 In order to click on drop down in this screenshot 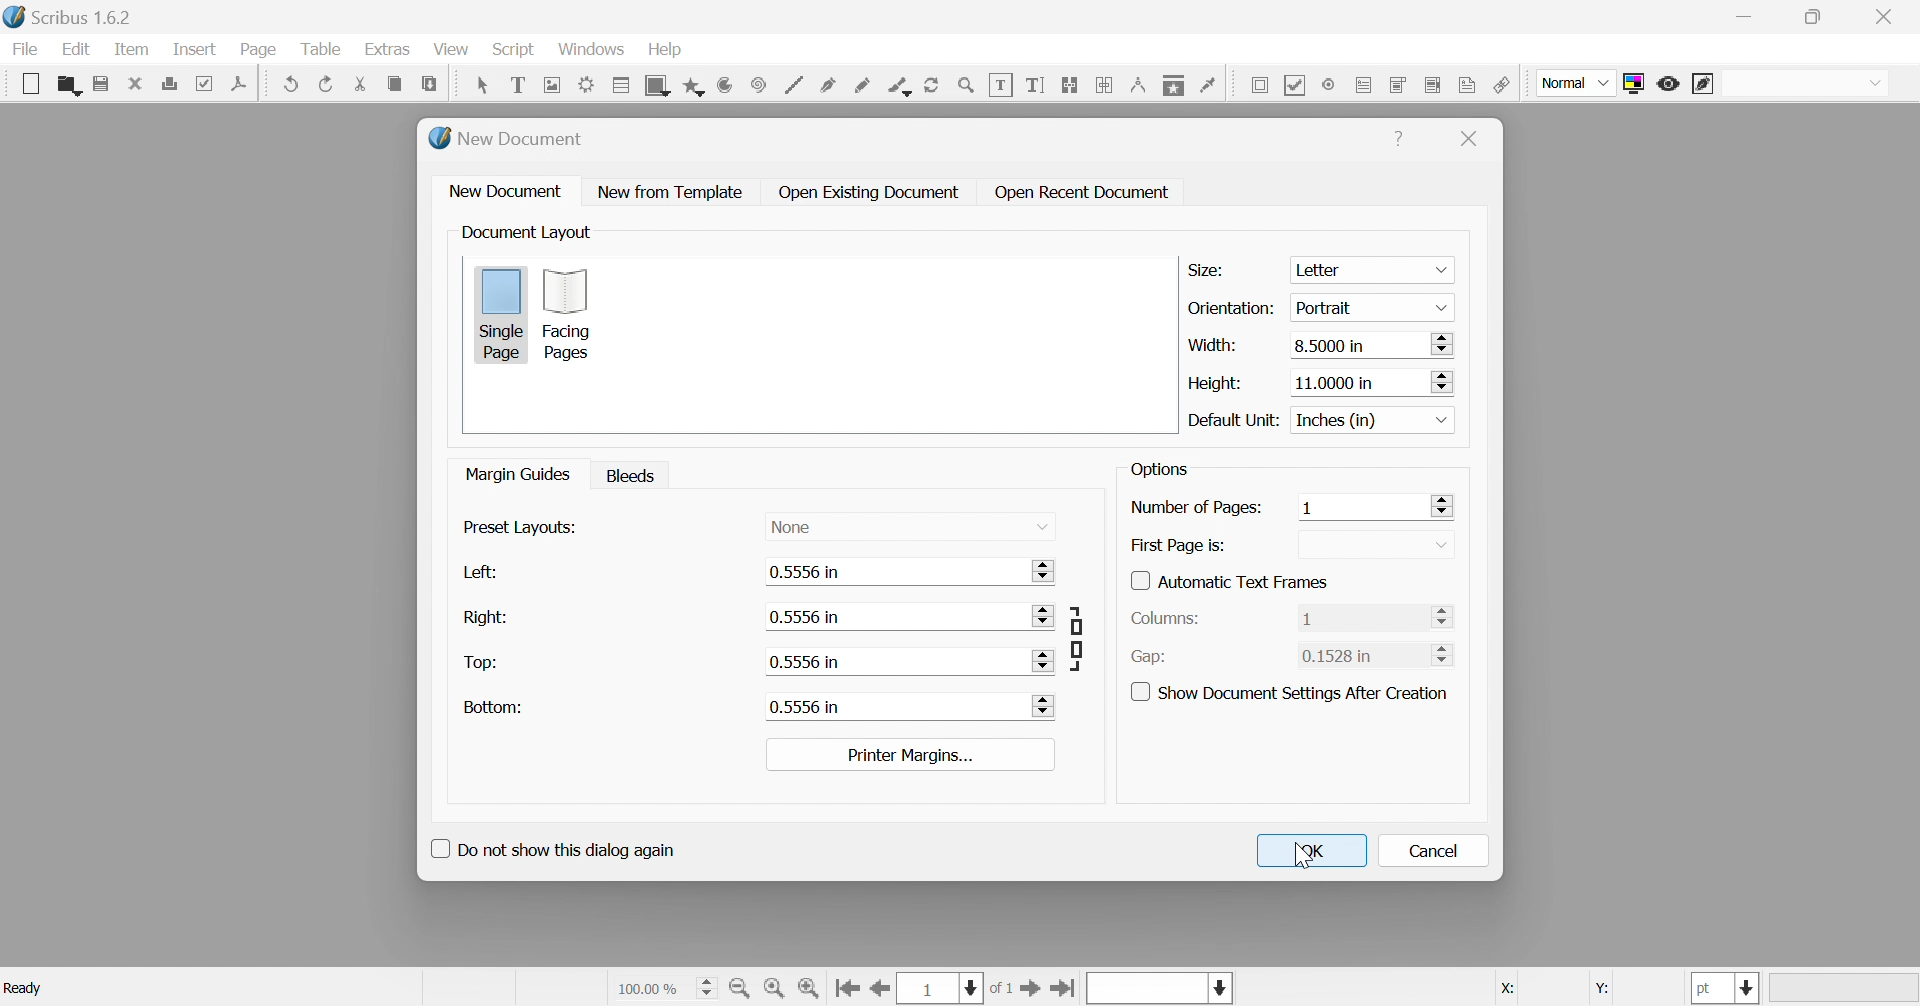, I will do `click(1441, 545)`.